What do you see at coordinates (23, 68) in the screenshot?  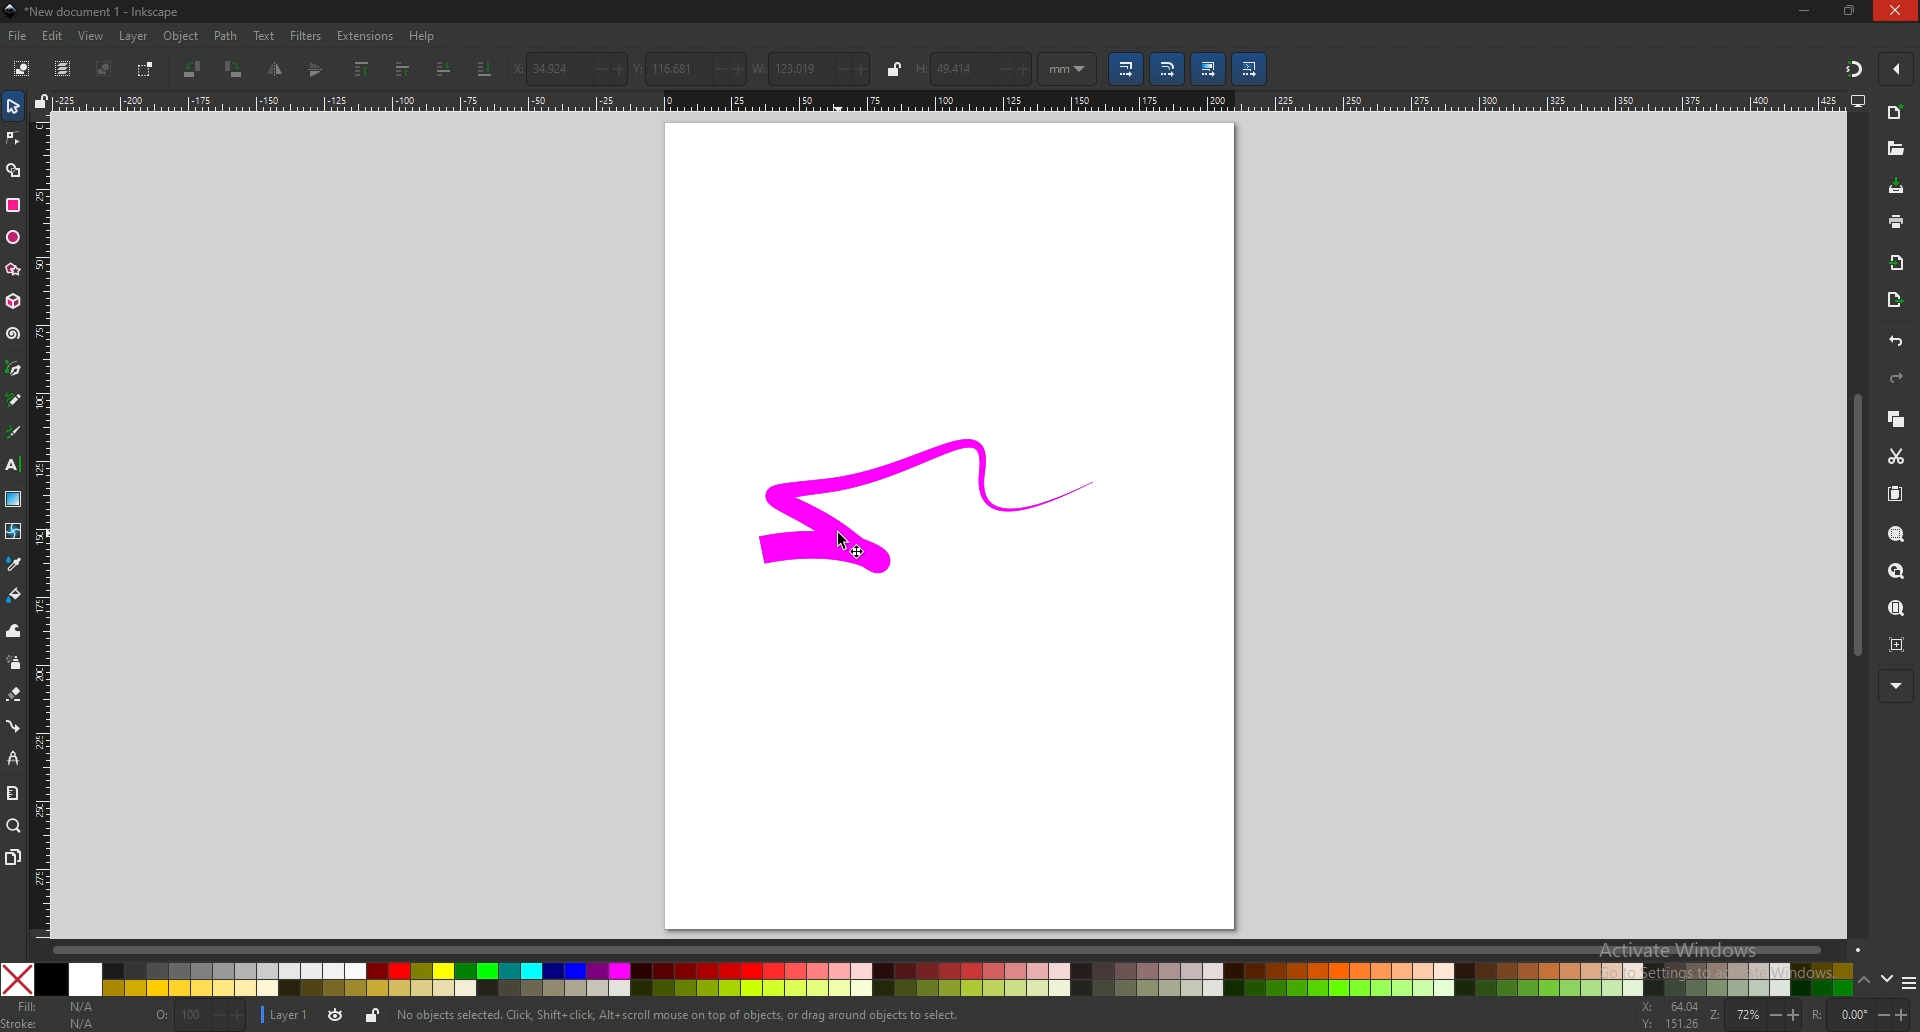 I see `select all objects` at bounding box center [23, 68].